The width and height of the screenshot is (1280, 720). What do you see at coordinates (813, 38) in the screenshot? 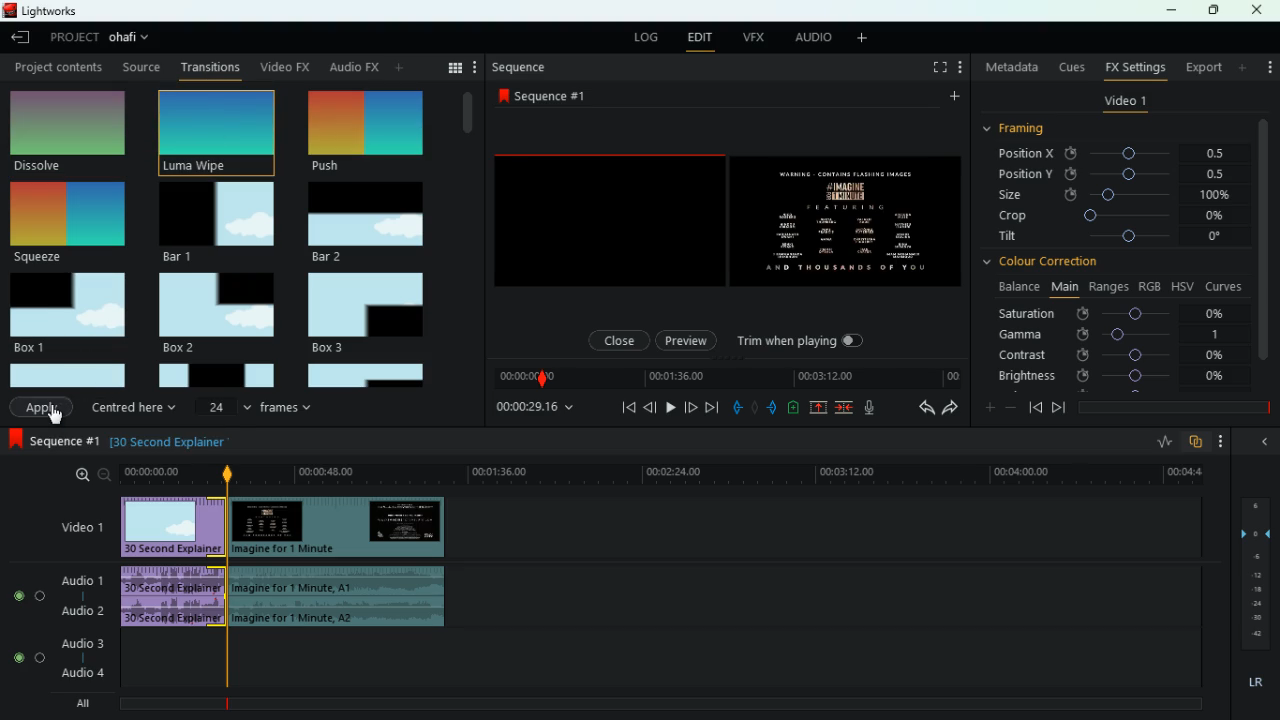
I see `audio` at bounding box center [813, 38].